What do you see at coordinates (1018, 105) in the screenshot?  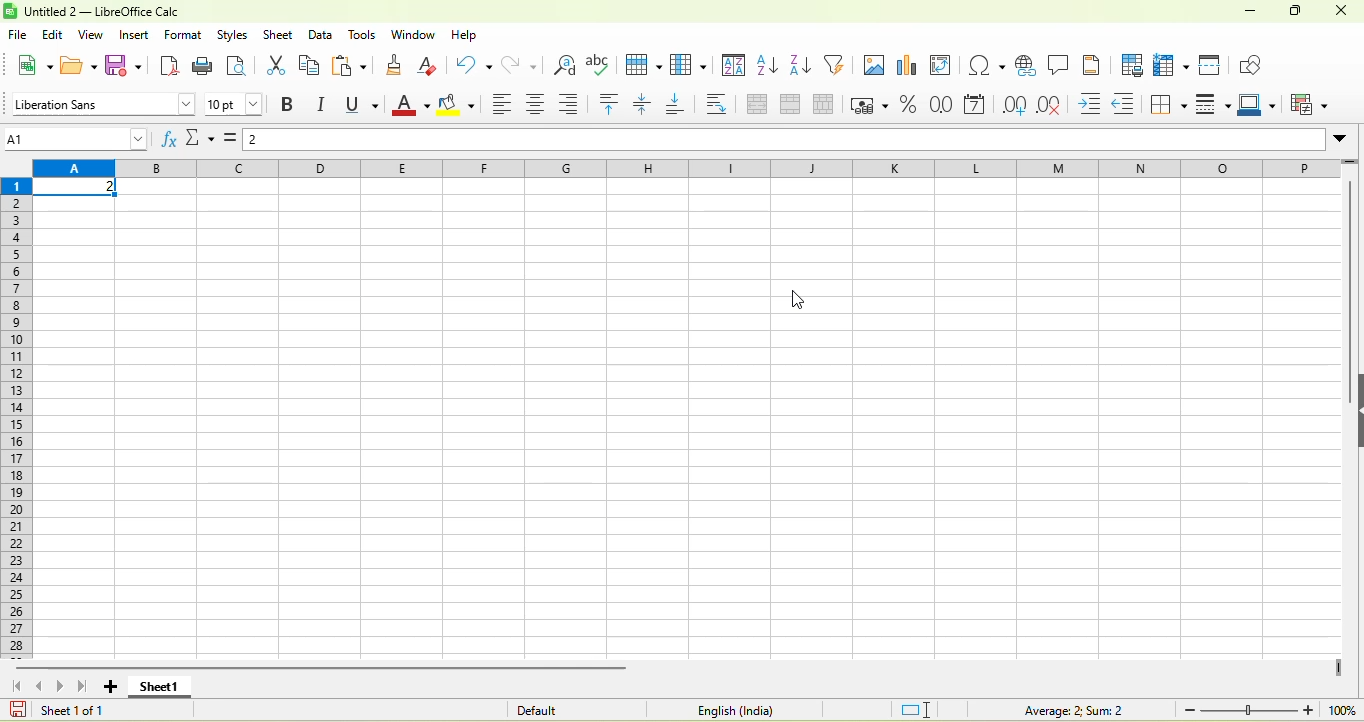 I see `add decimal` at bounding box center [1018, 105].